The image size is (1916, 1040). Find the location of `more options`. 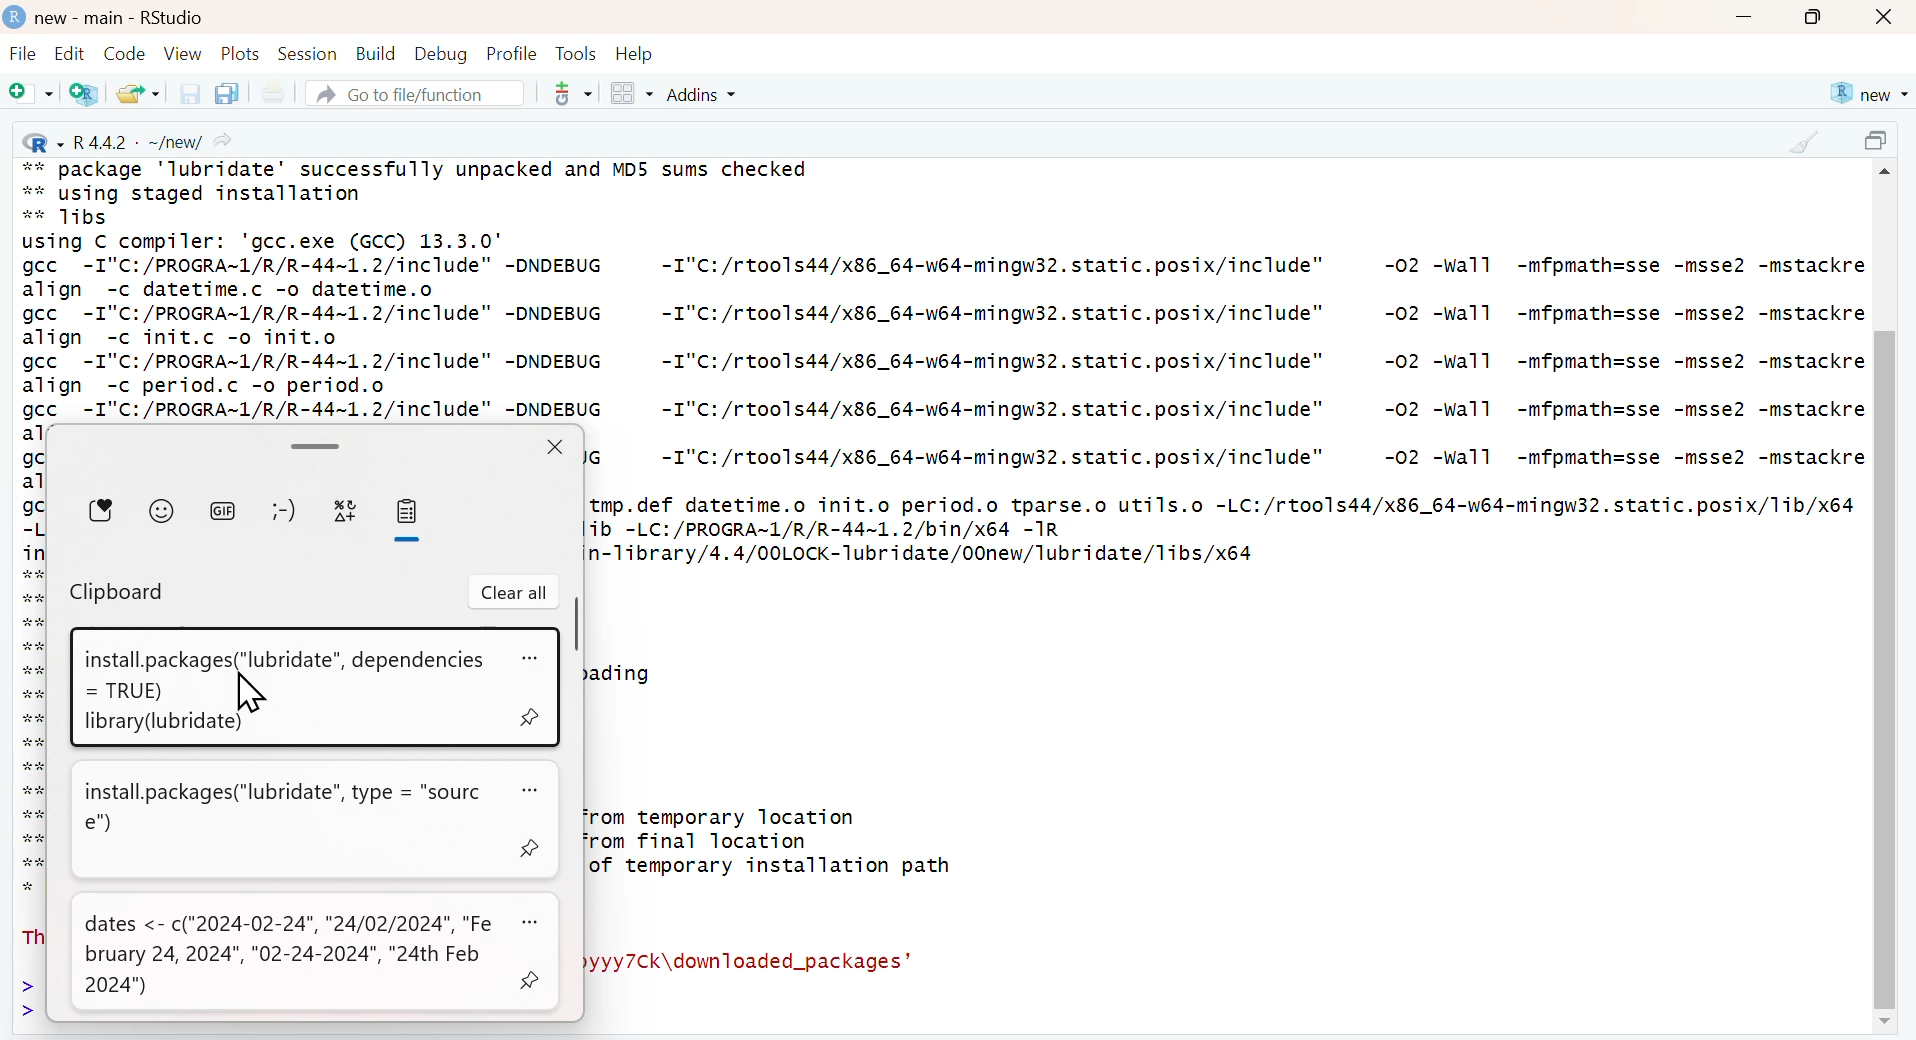

more options is located at coordinates (538, 791).